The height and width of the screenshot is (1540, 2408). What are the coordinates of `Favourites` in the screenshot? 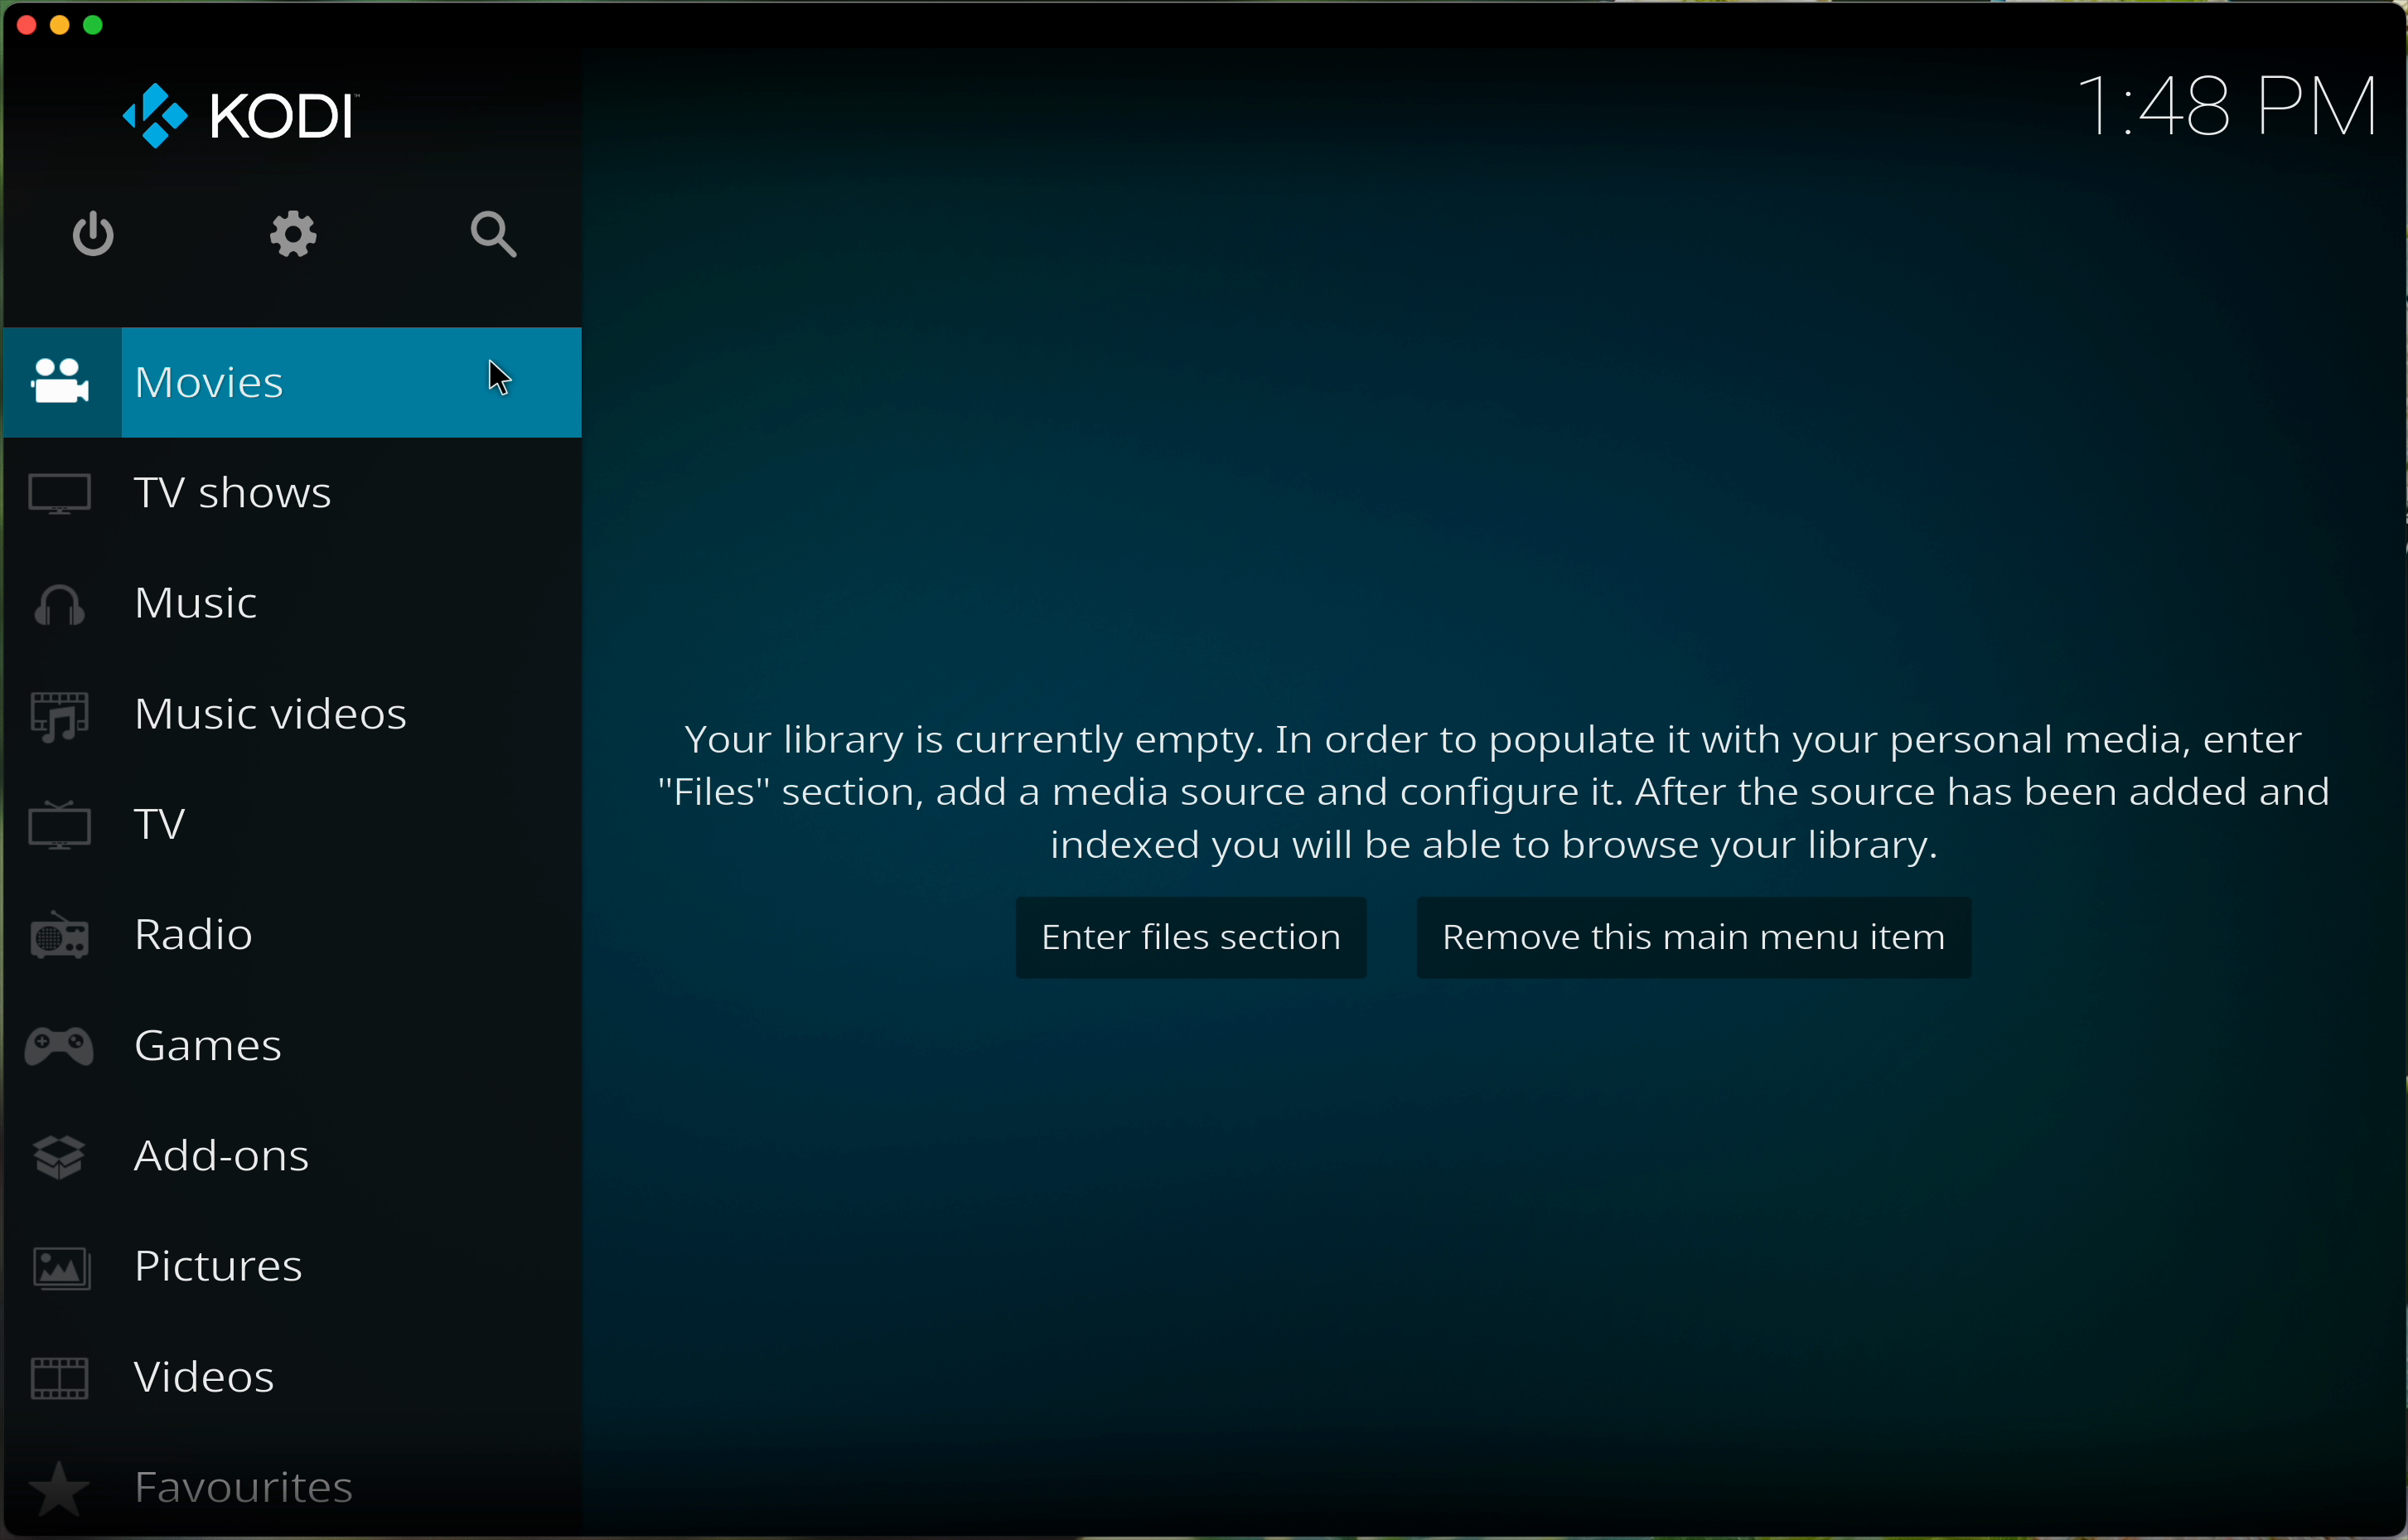 It's located at (261, 1488).